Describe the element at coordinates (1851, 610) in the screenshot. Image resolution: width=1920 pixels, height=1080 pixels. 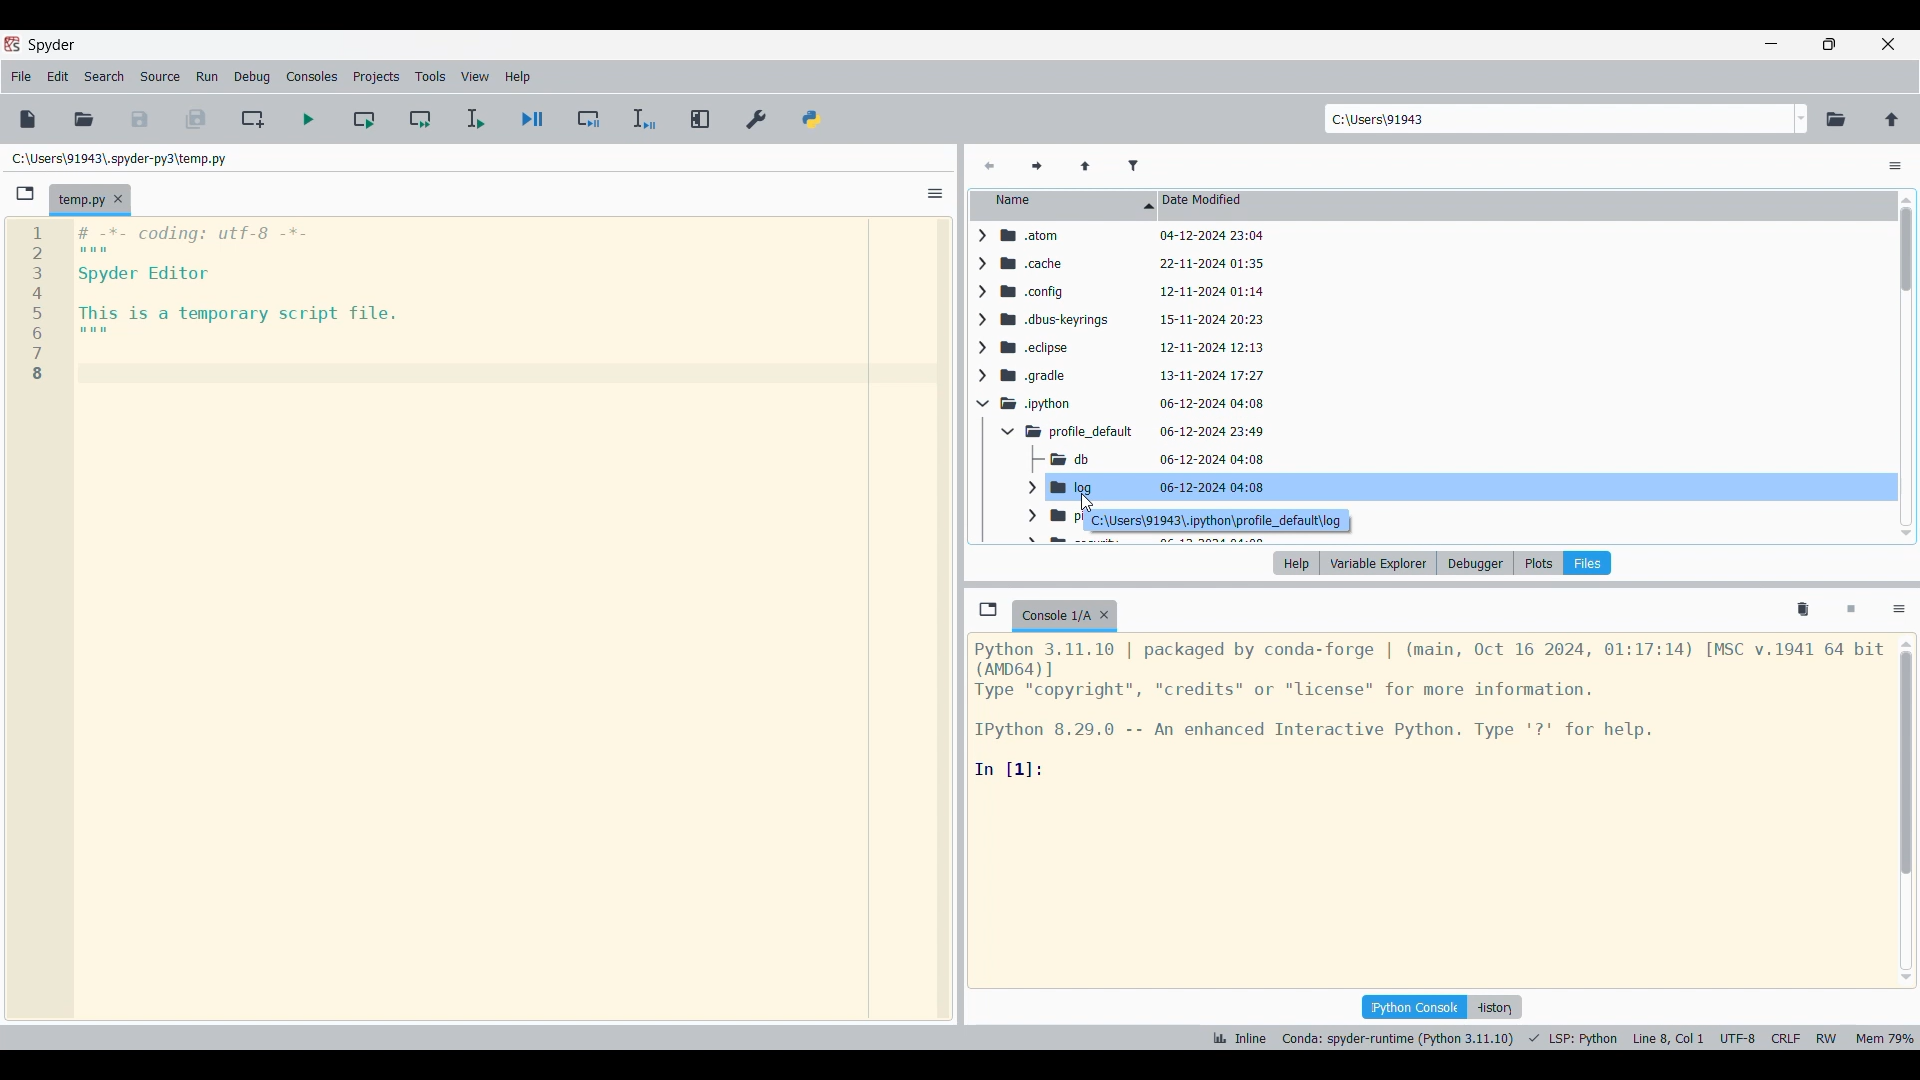
I see `Interrupt kernel` at that location.